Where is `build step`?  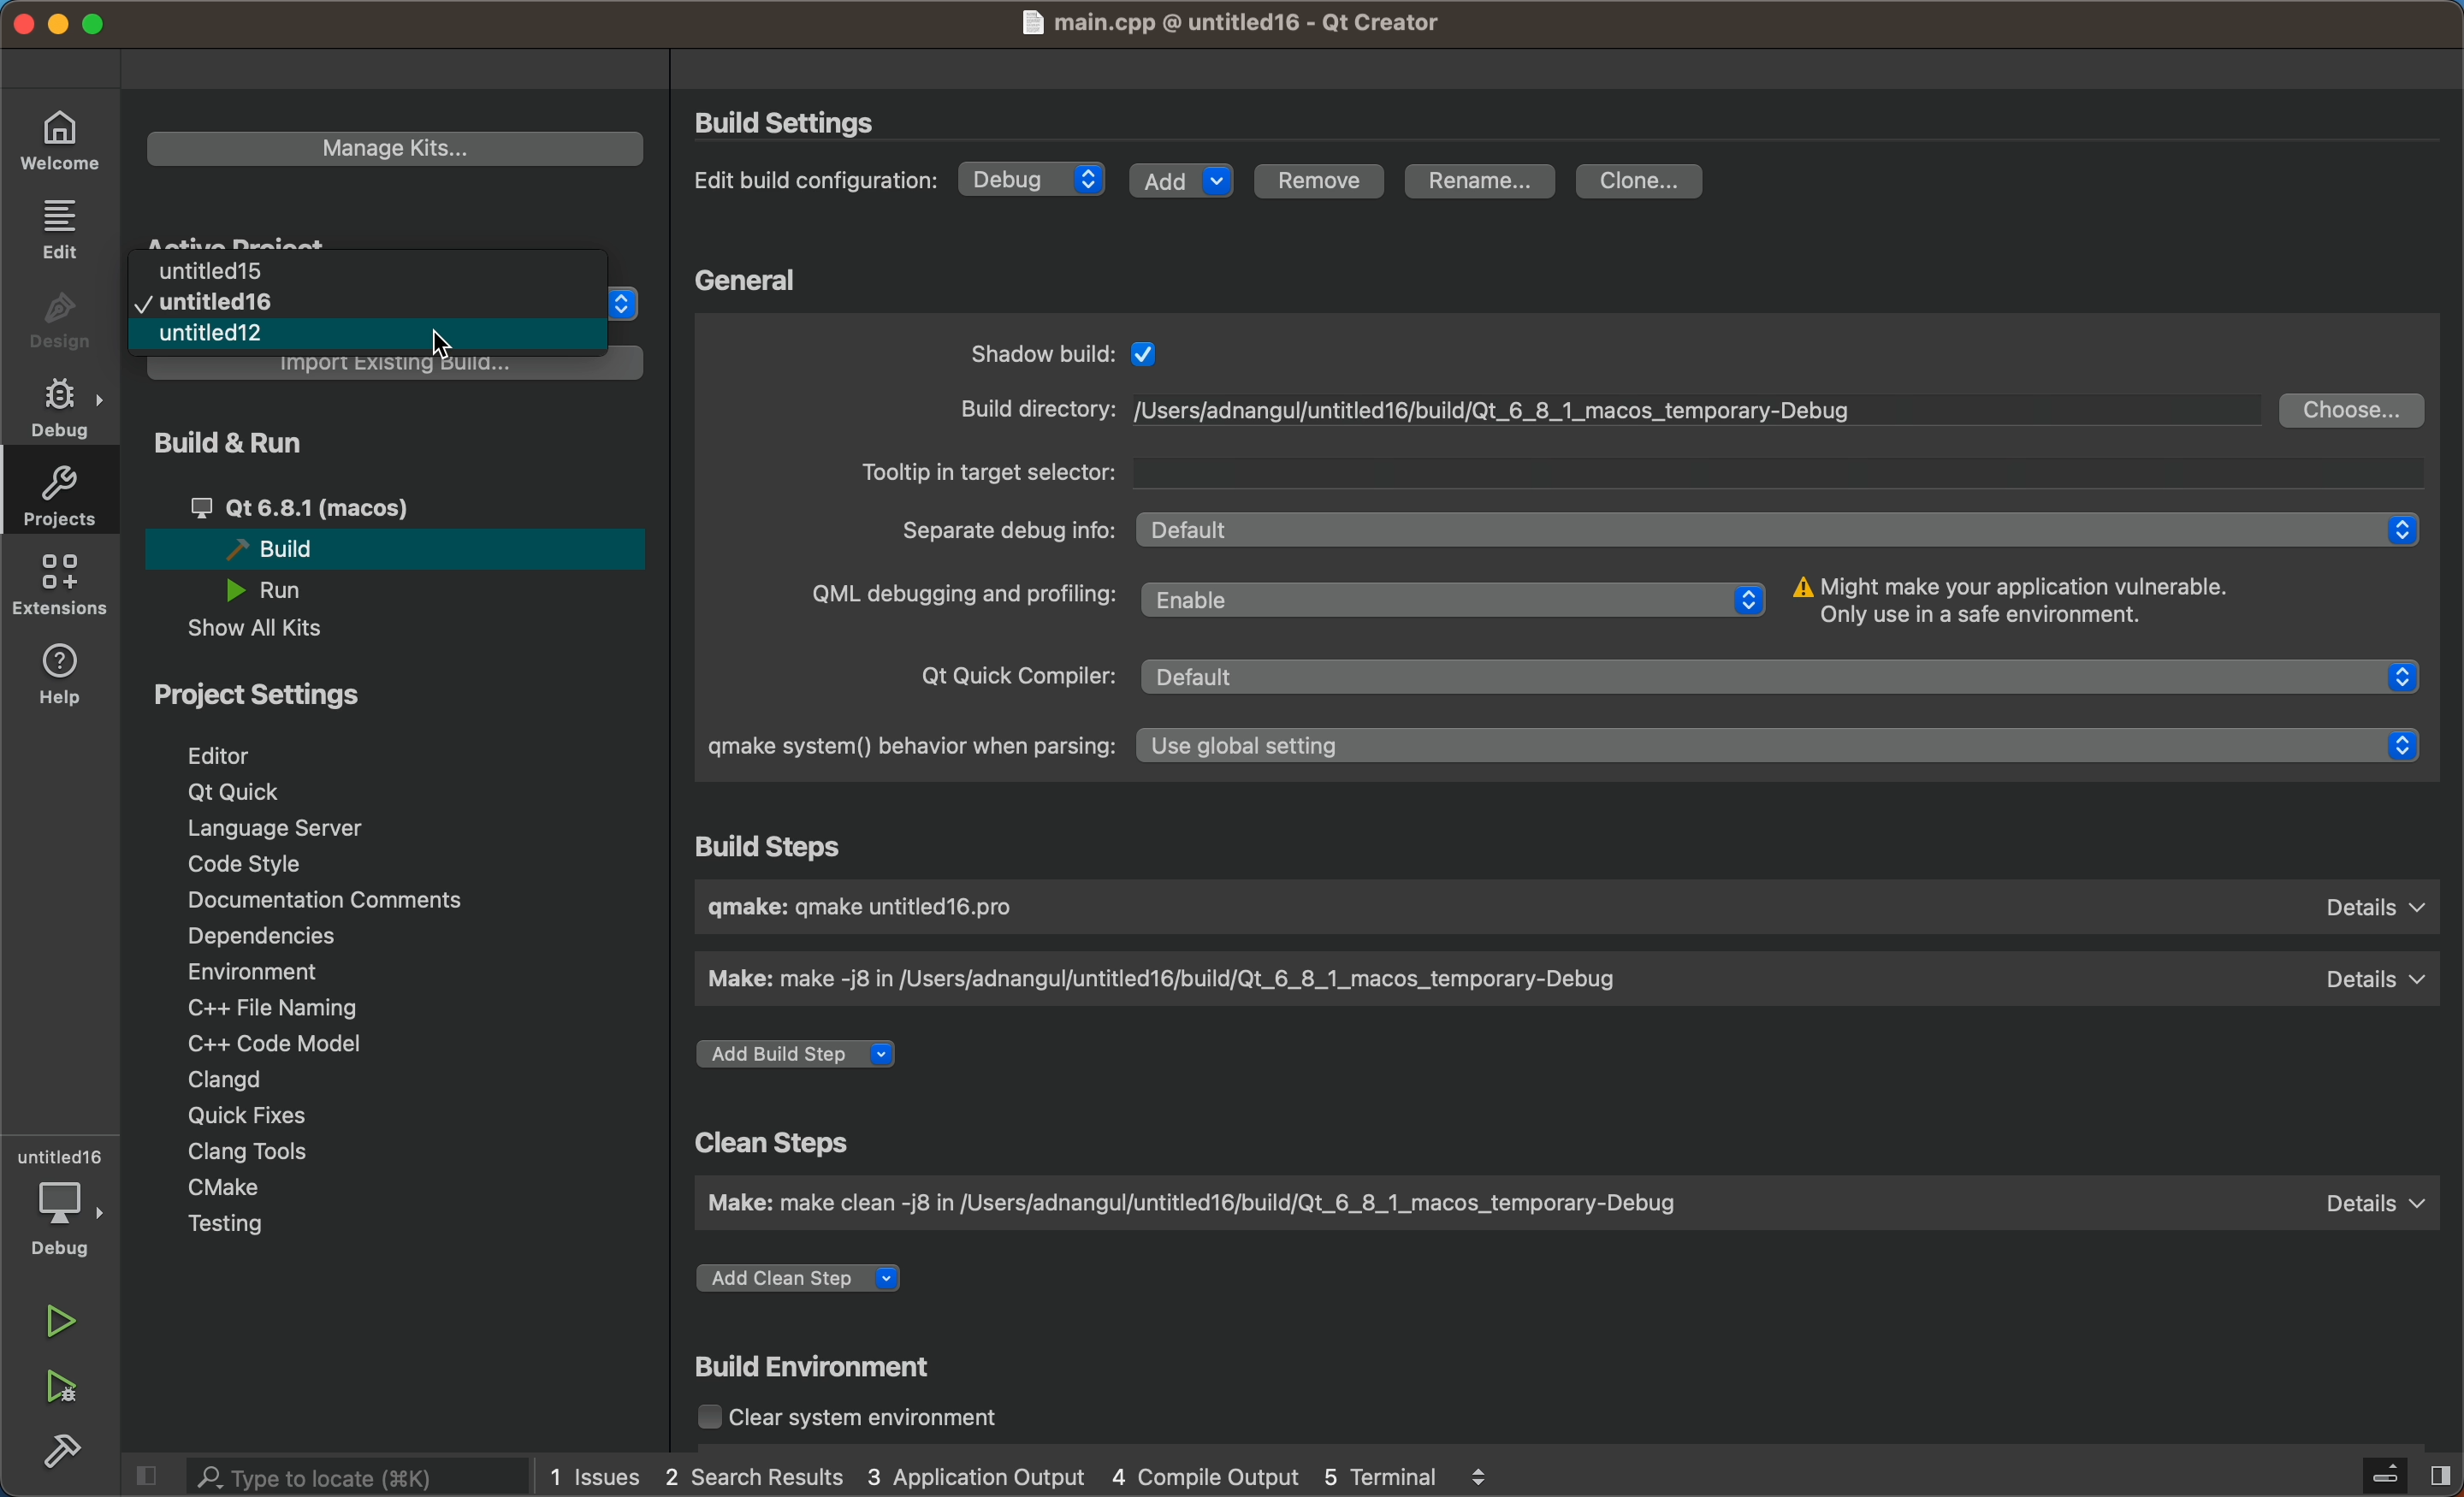
build step is located at coordinates (803, 1052).